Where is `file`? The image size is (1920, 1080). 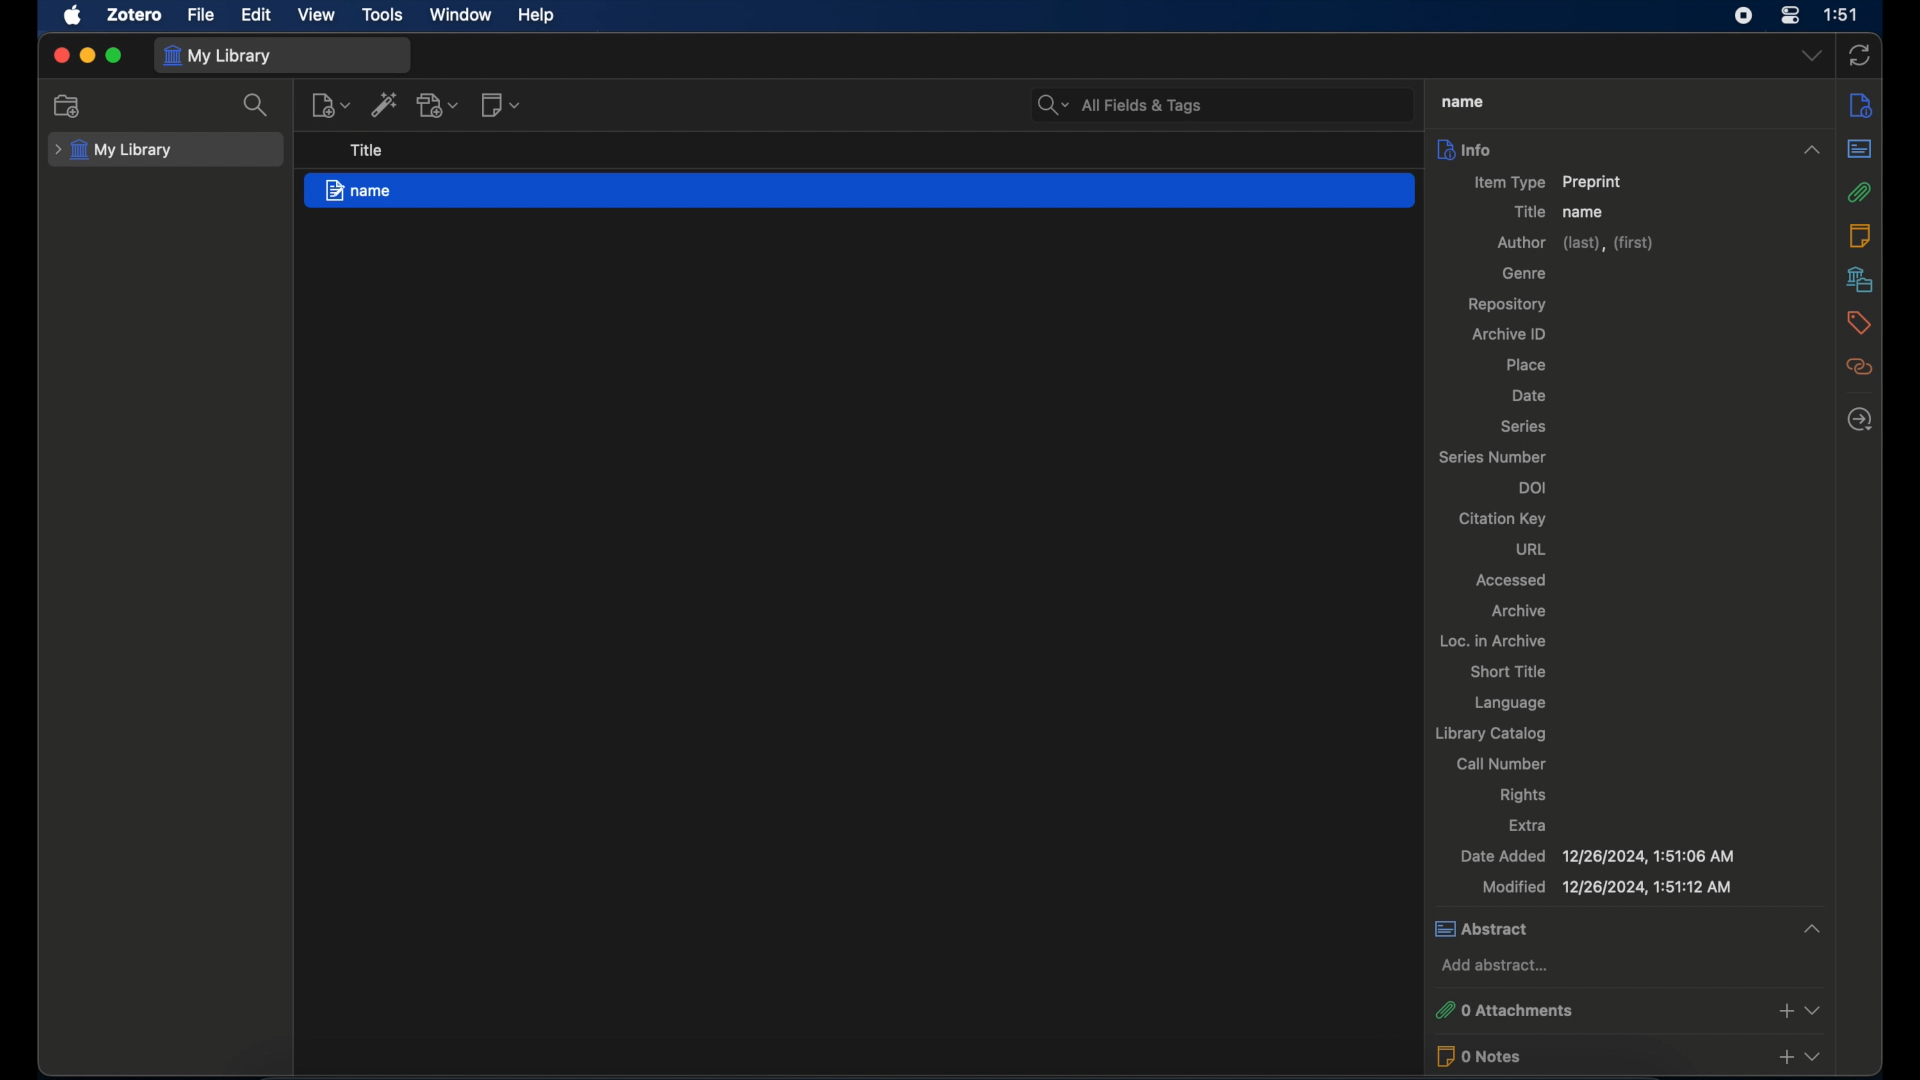 file is located at coordinates (202, 14).